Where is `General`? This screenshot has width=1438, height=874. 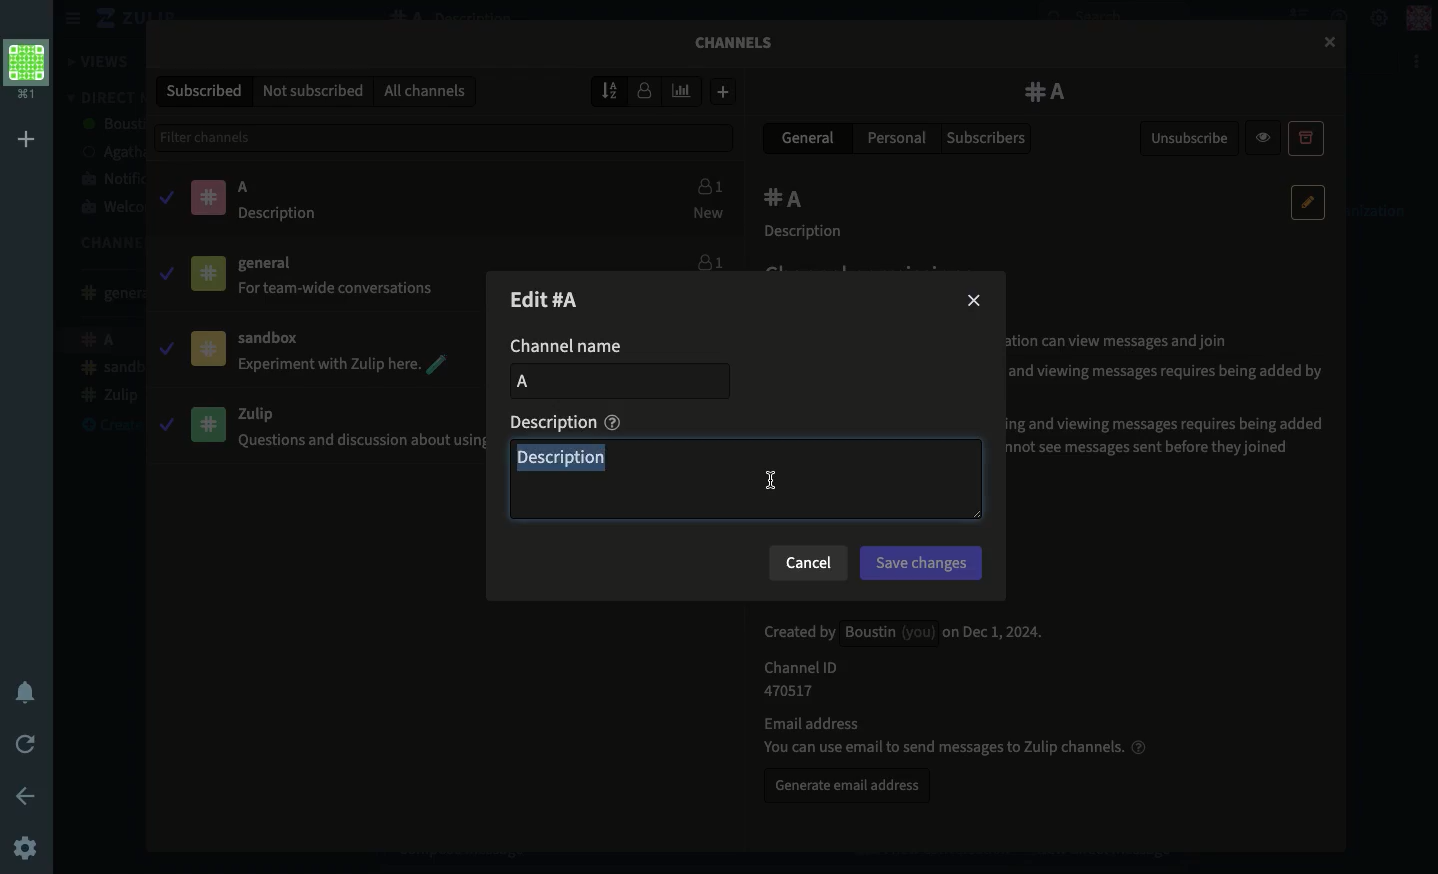
General is located at coordinates (105, 293).